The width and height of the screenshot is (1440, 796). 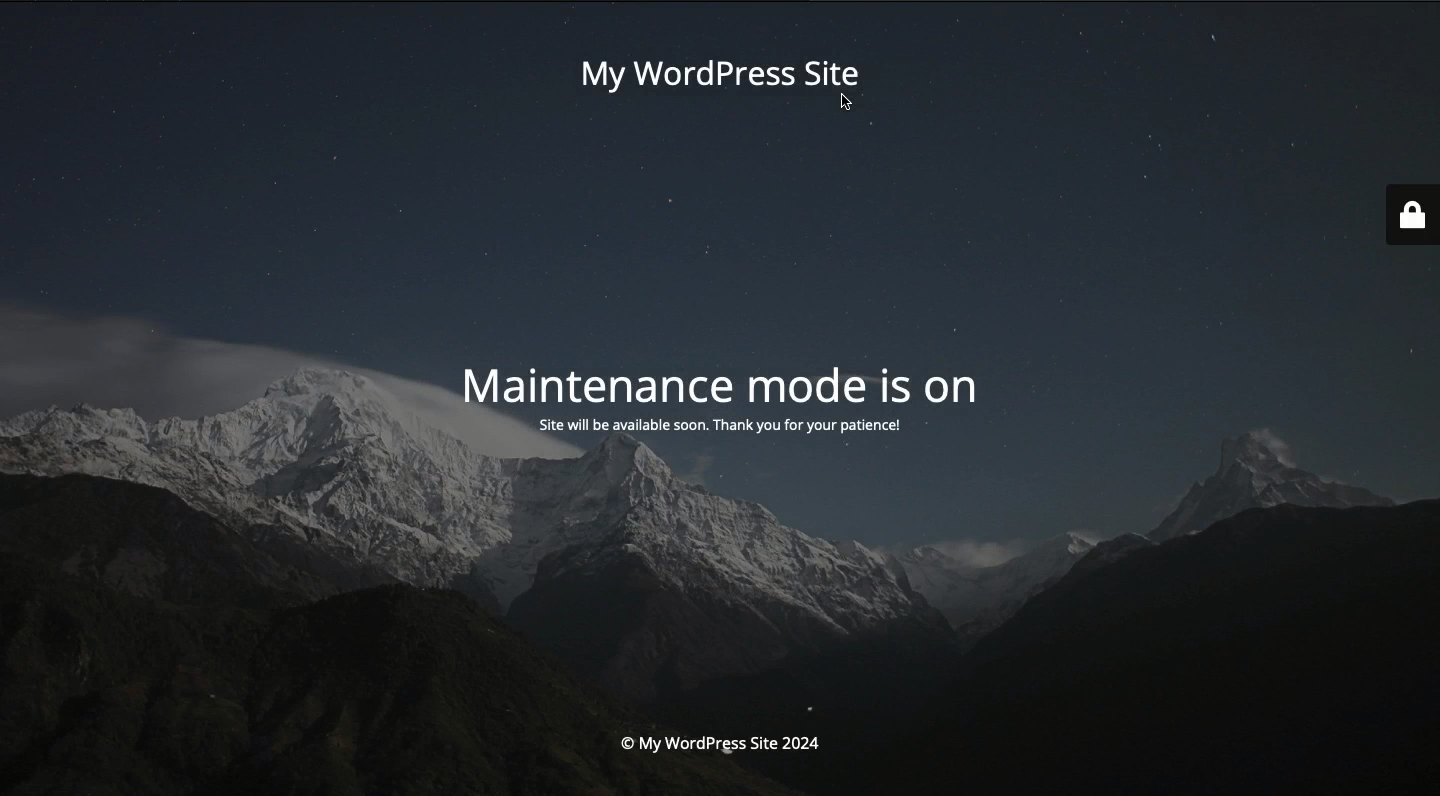 I want to click on Site 2004, so click(x=724, y=749).